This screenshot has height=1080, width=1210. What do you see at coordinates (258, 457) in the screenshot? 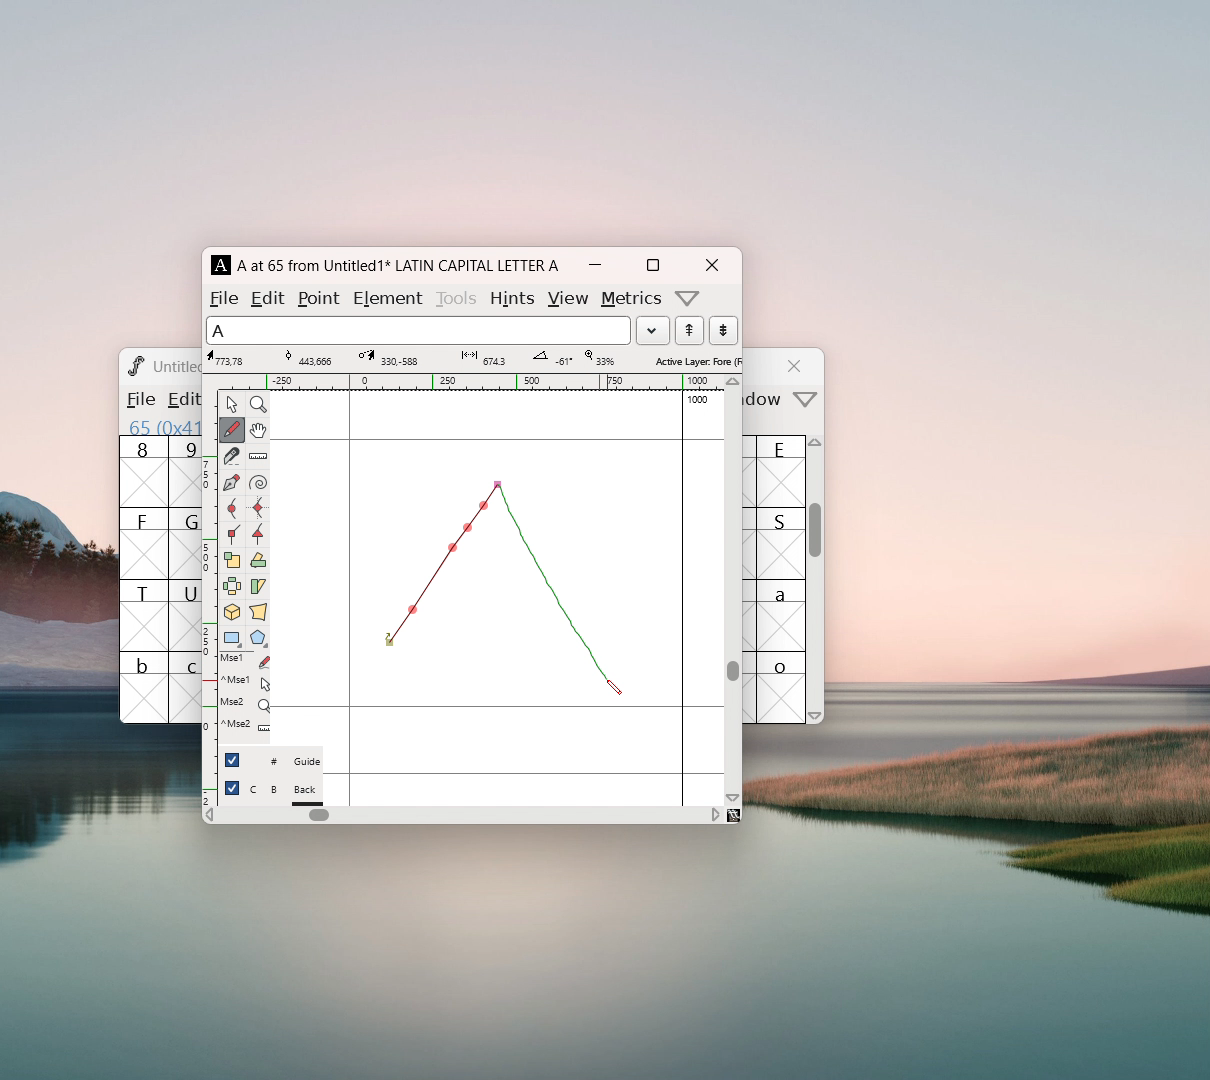
I see `measure distance, angle between points` at bounding box center [258, 457].